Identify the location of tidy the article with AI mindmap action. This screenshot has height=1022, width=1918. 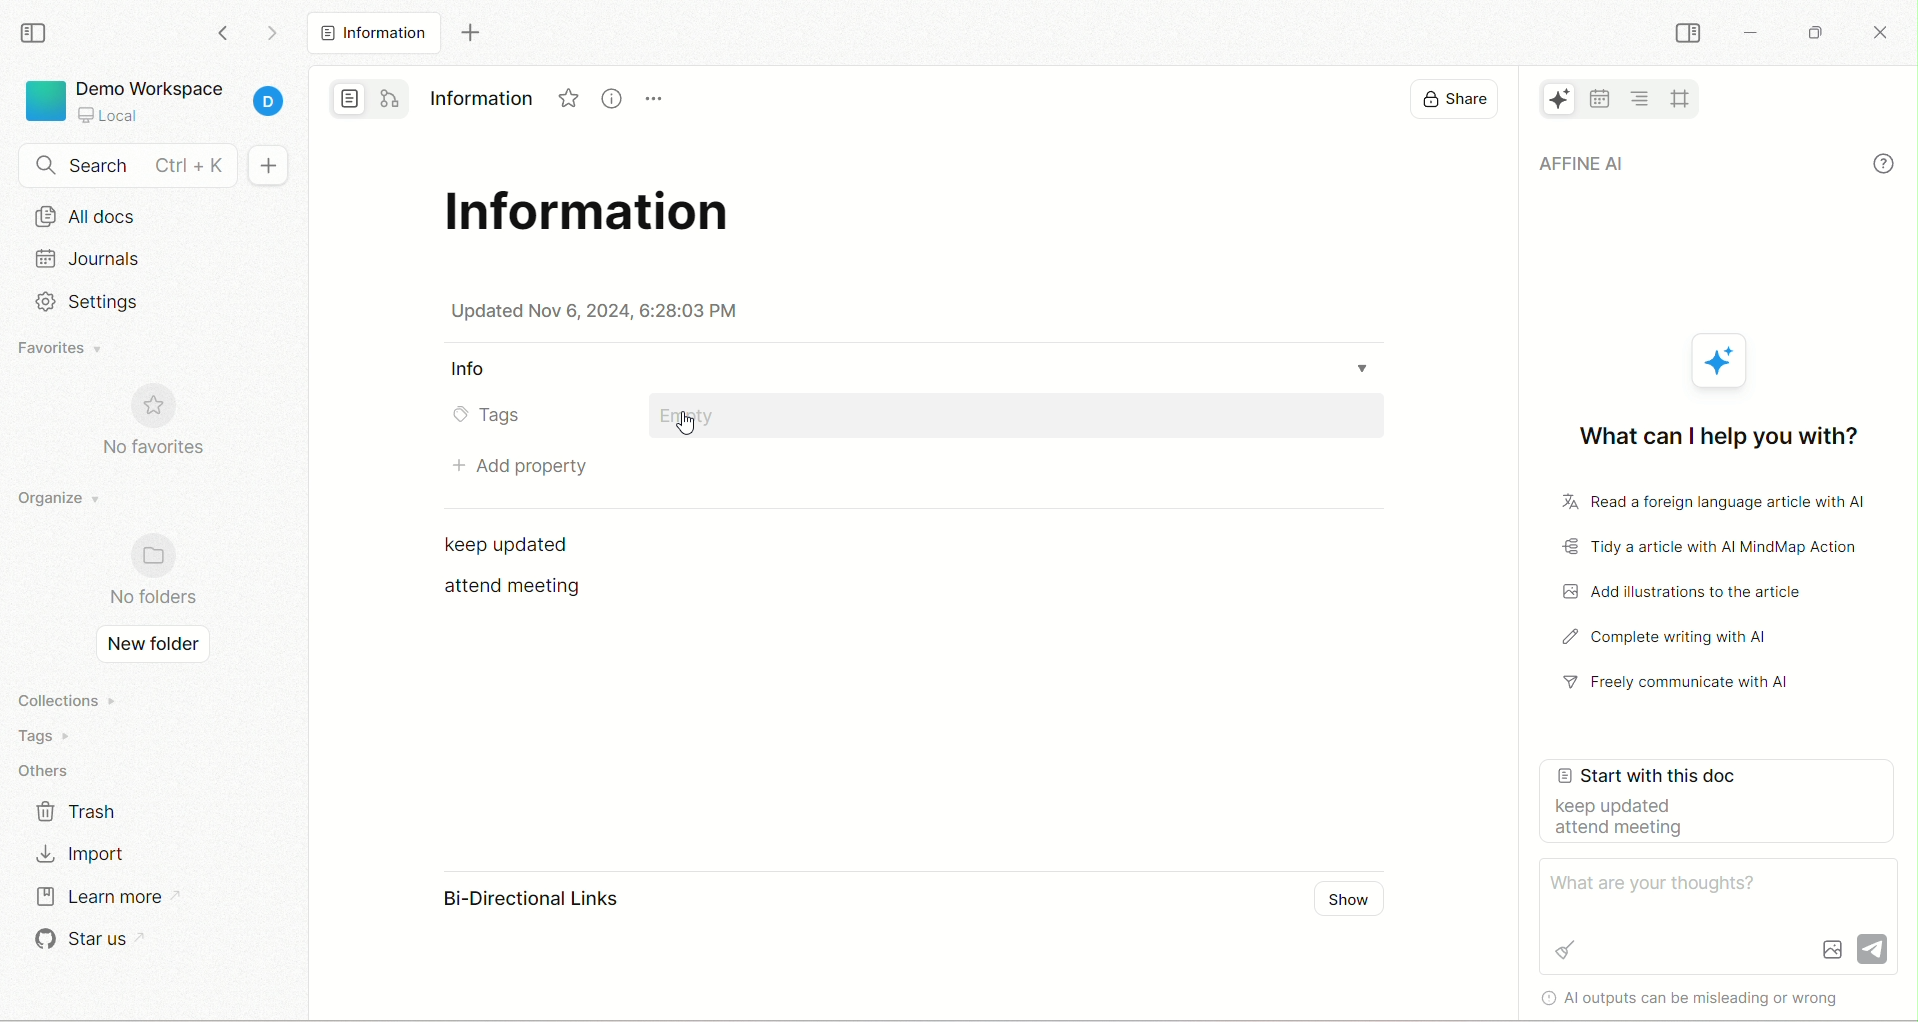
(1712, 547).